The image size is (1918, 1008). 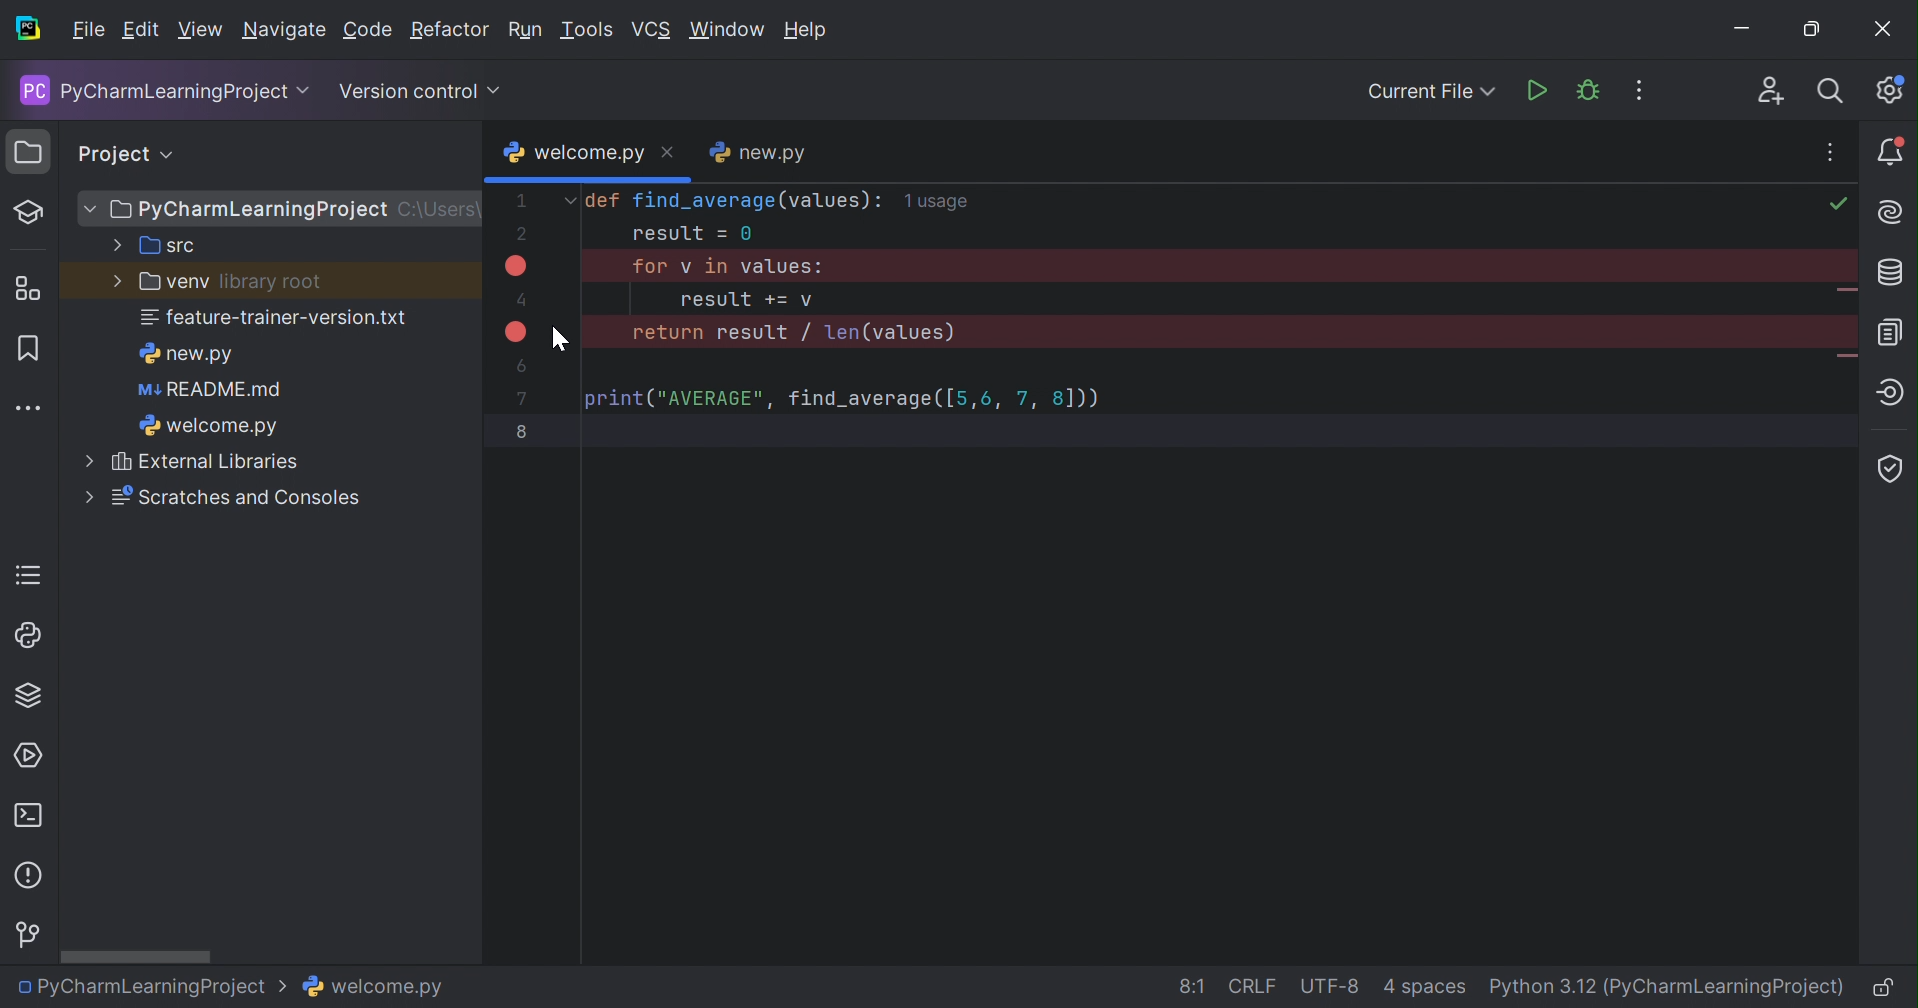 What do you see at coordinates (89, 30) in the screenshot?
I see `File` at bounding box center [89, 30].